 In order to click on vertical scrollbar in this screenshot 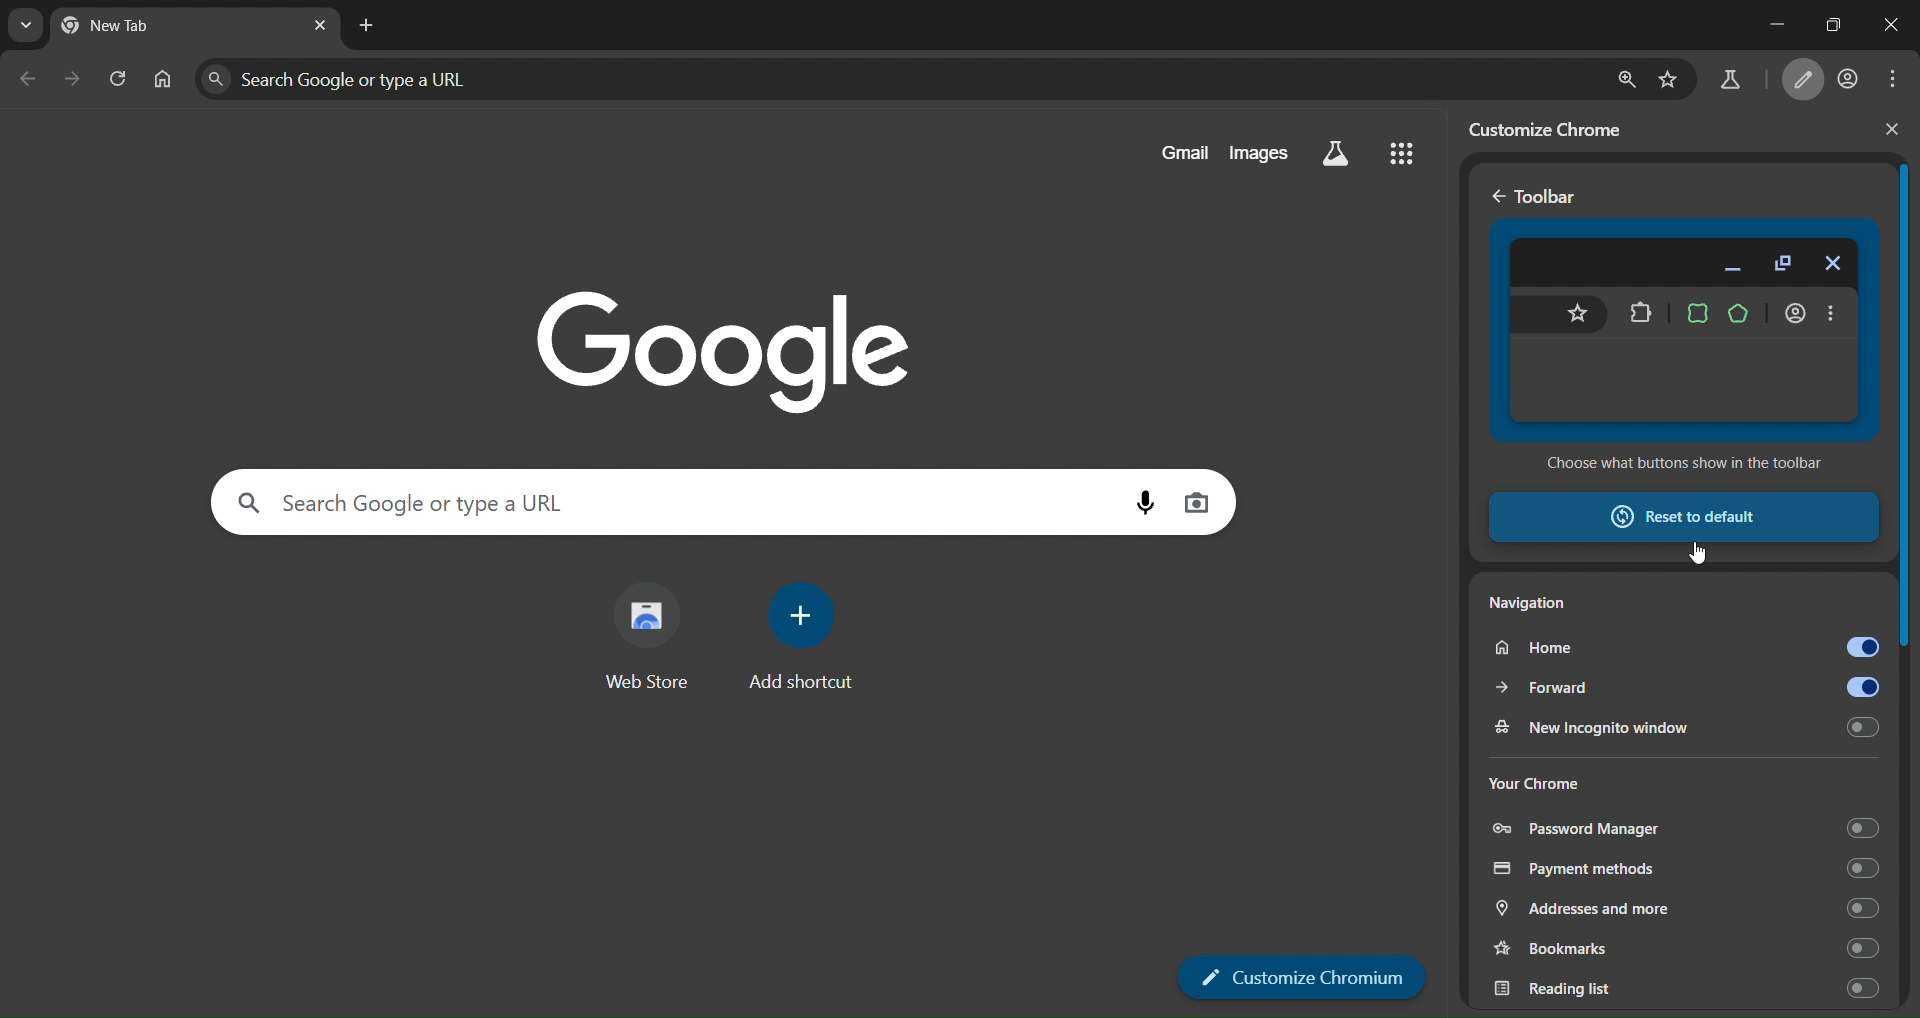, I will do `click(1906, 576)`.